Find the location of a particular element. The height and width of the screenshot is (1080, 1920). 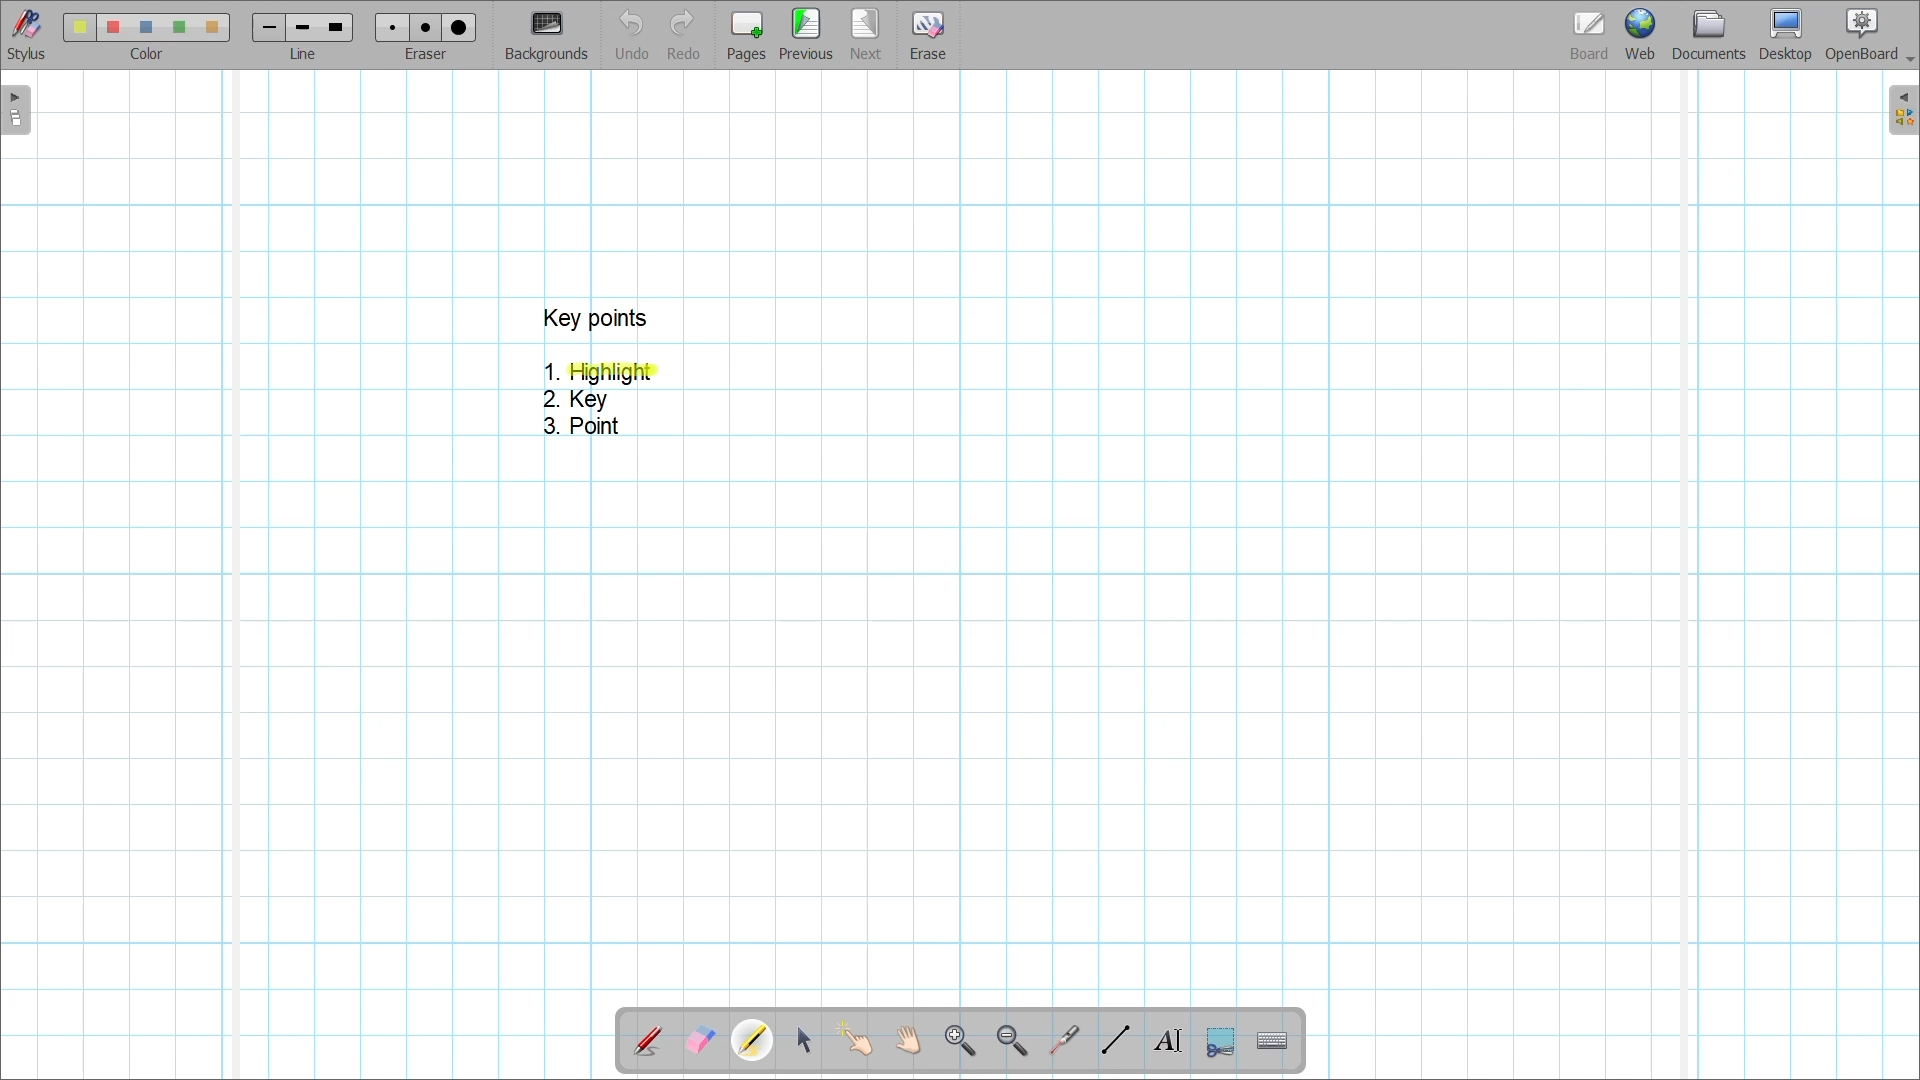

Undo is located at coordinates (633, 34).